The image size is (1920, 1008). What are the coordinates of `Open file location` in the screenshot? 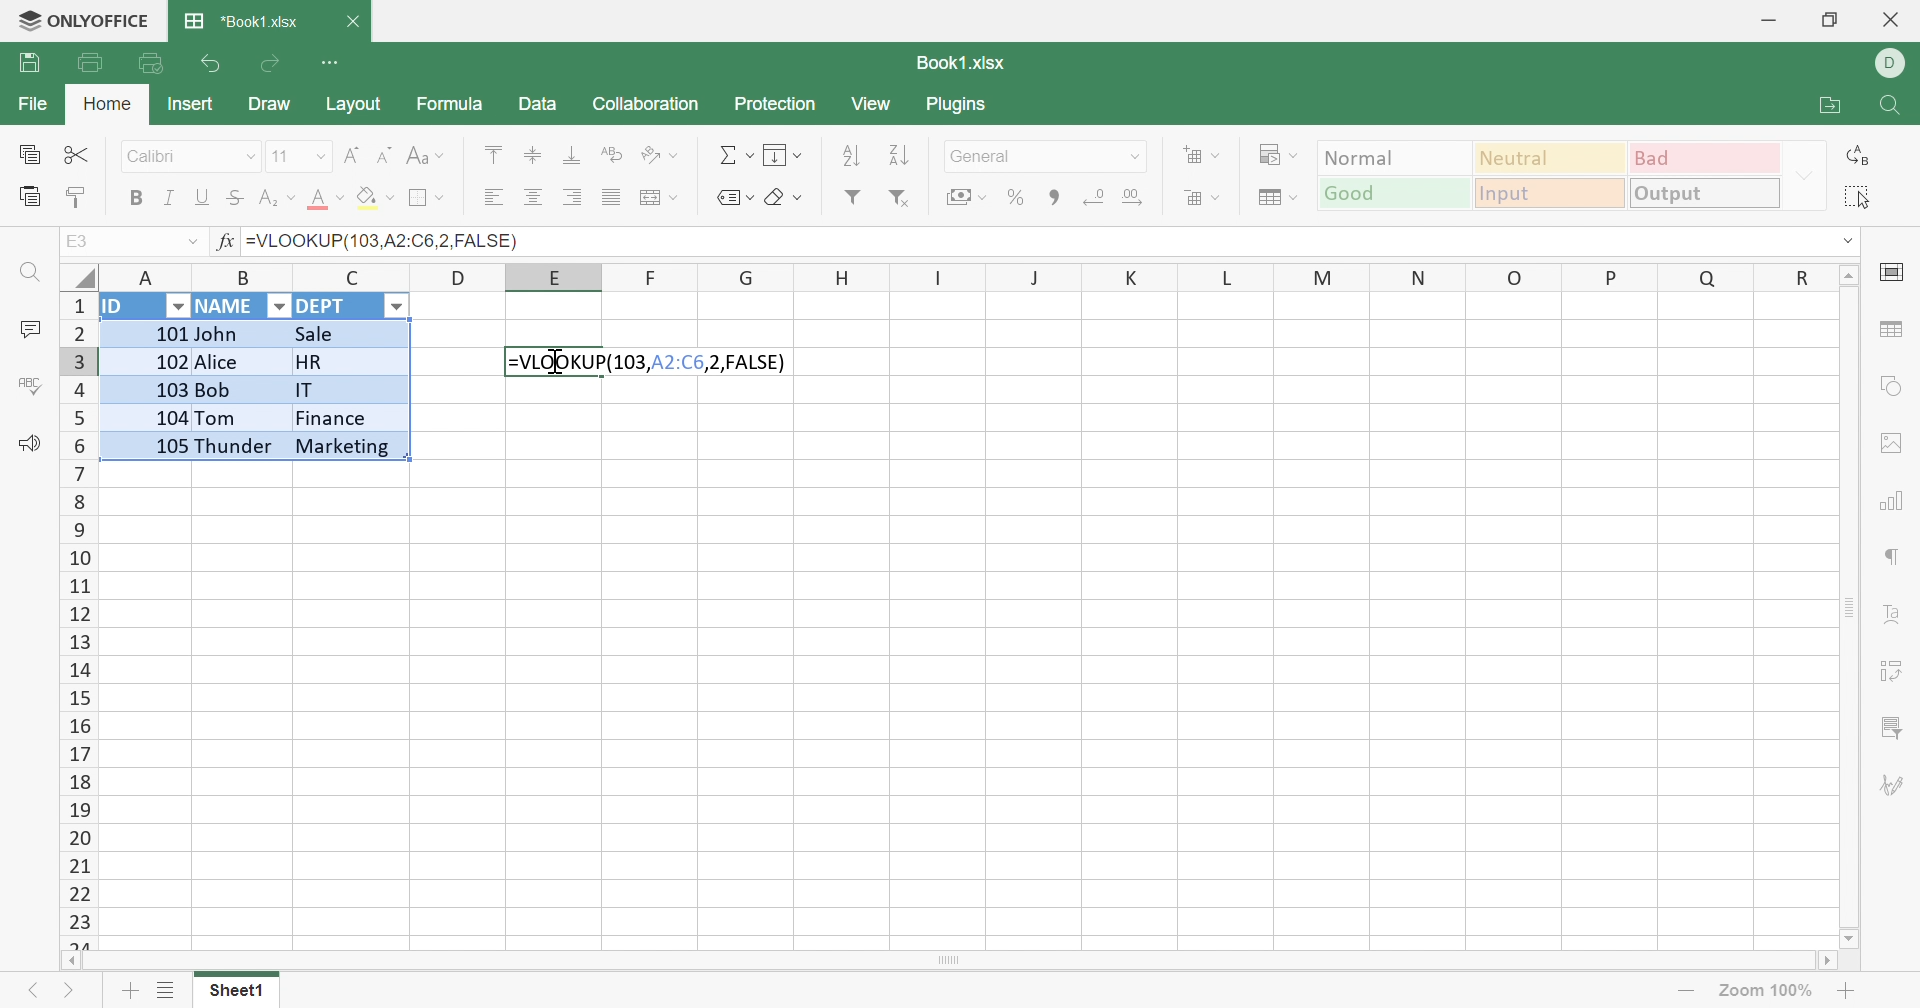 It's located at (1821, 108).